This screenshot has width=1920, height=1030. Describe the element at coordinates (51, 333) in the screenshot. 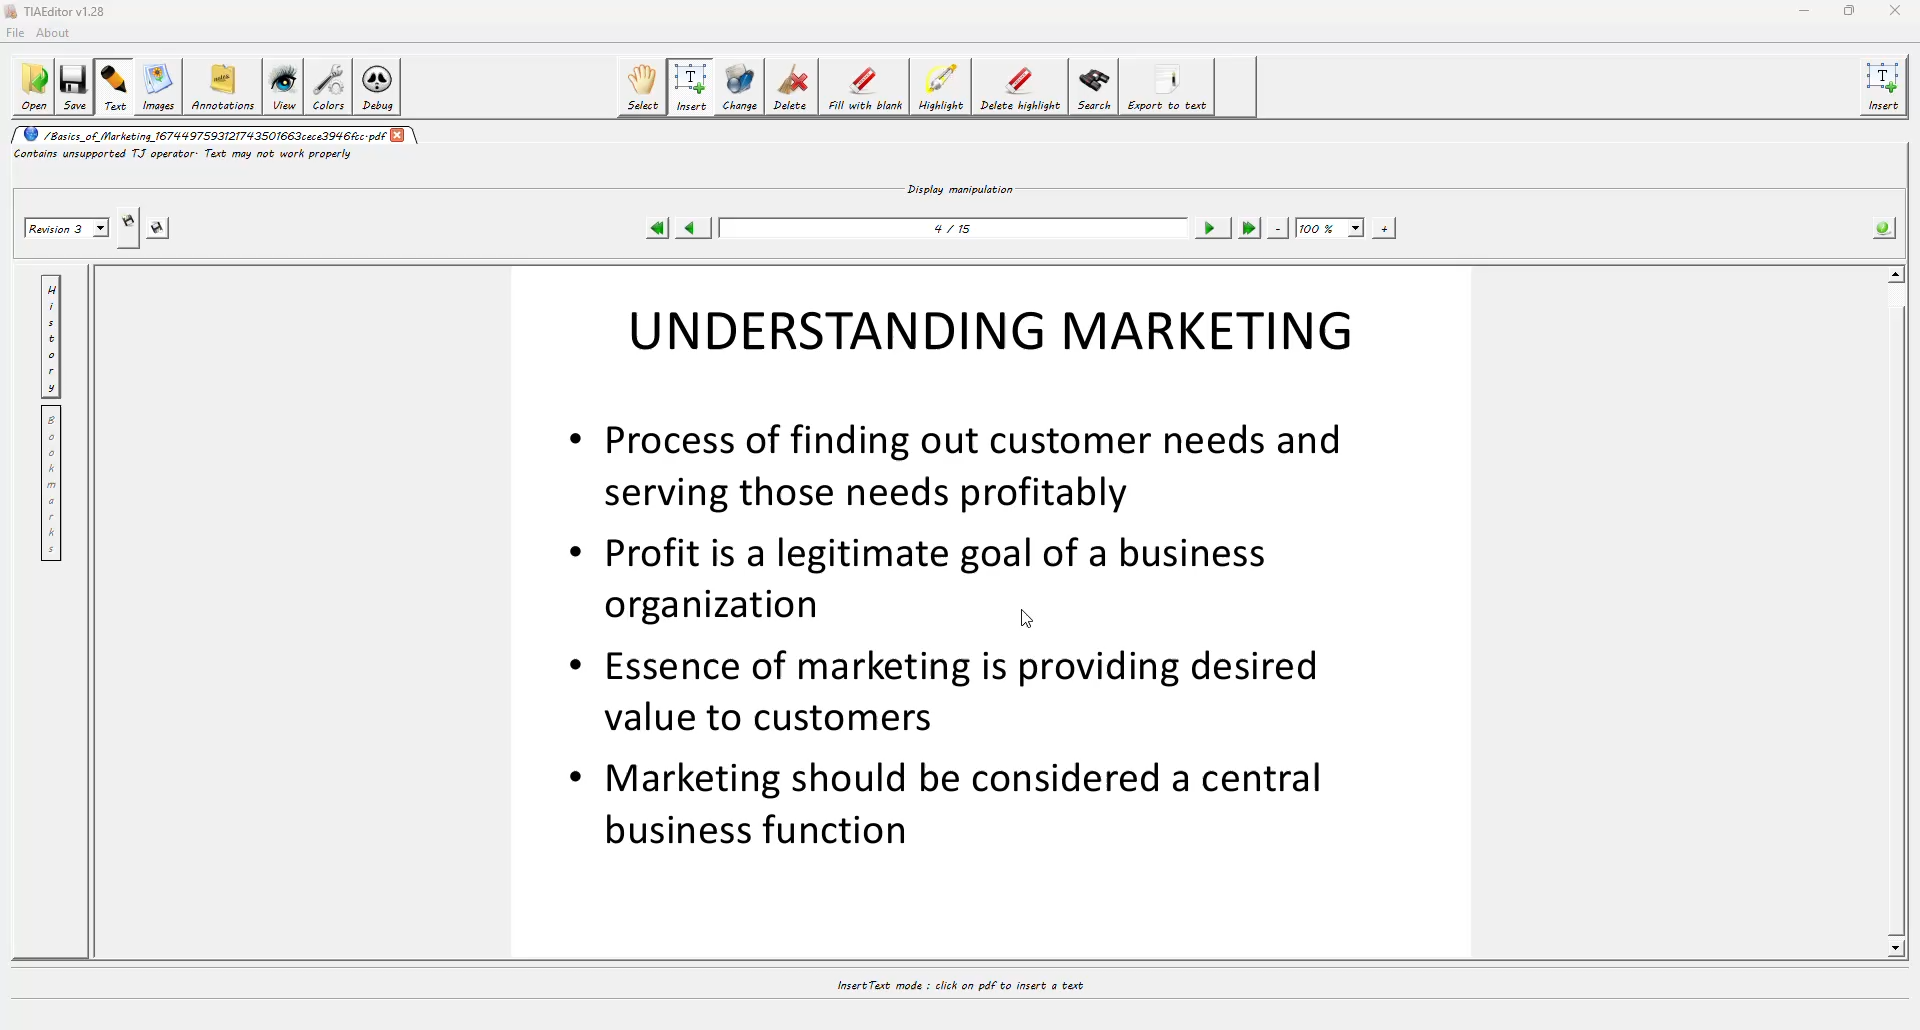

I see `history` at that location.